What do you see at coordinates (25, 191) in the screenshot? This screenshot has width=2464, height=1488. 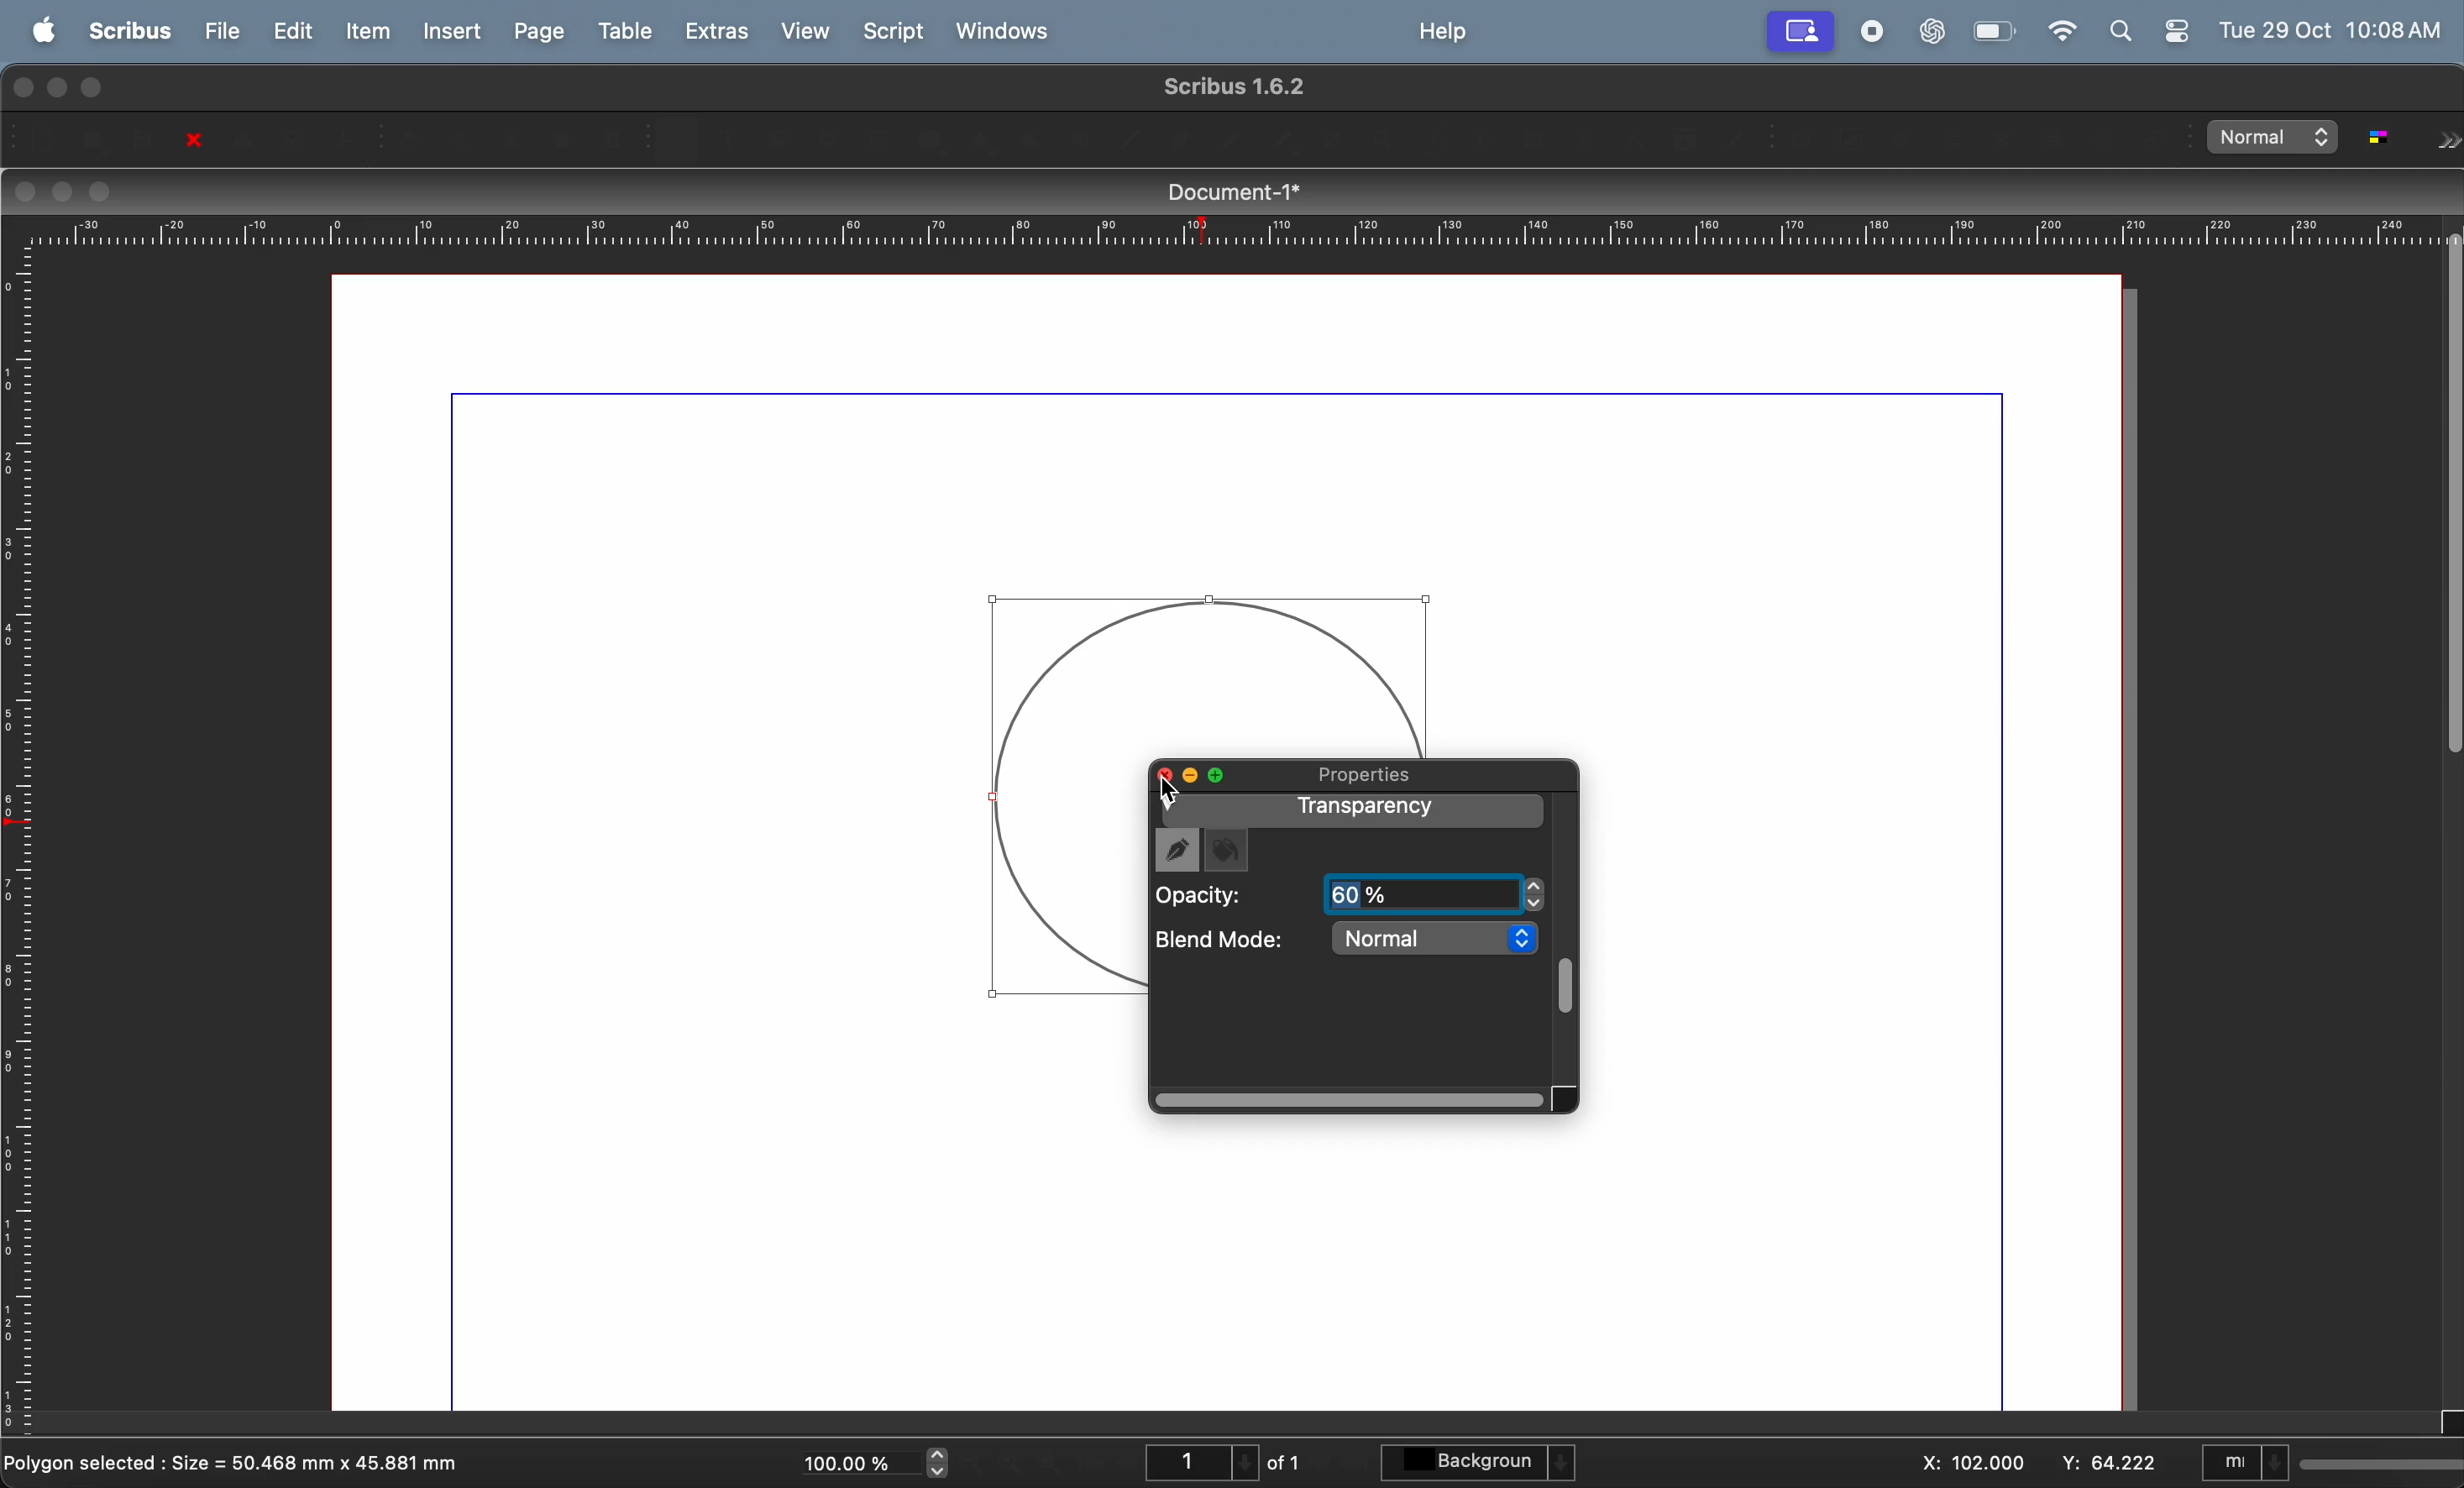 I see `closing window` at bounding box center [25, 191].